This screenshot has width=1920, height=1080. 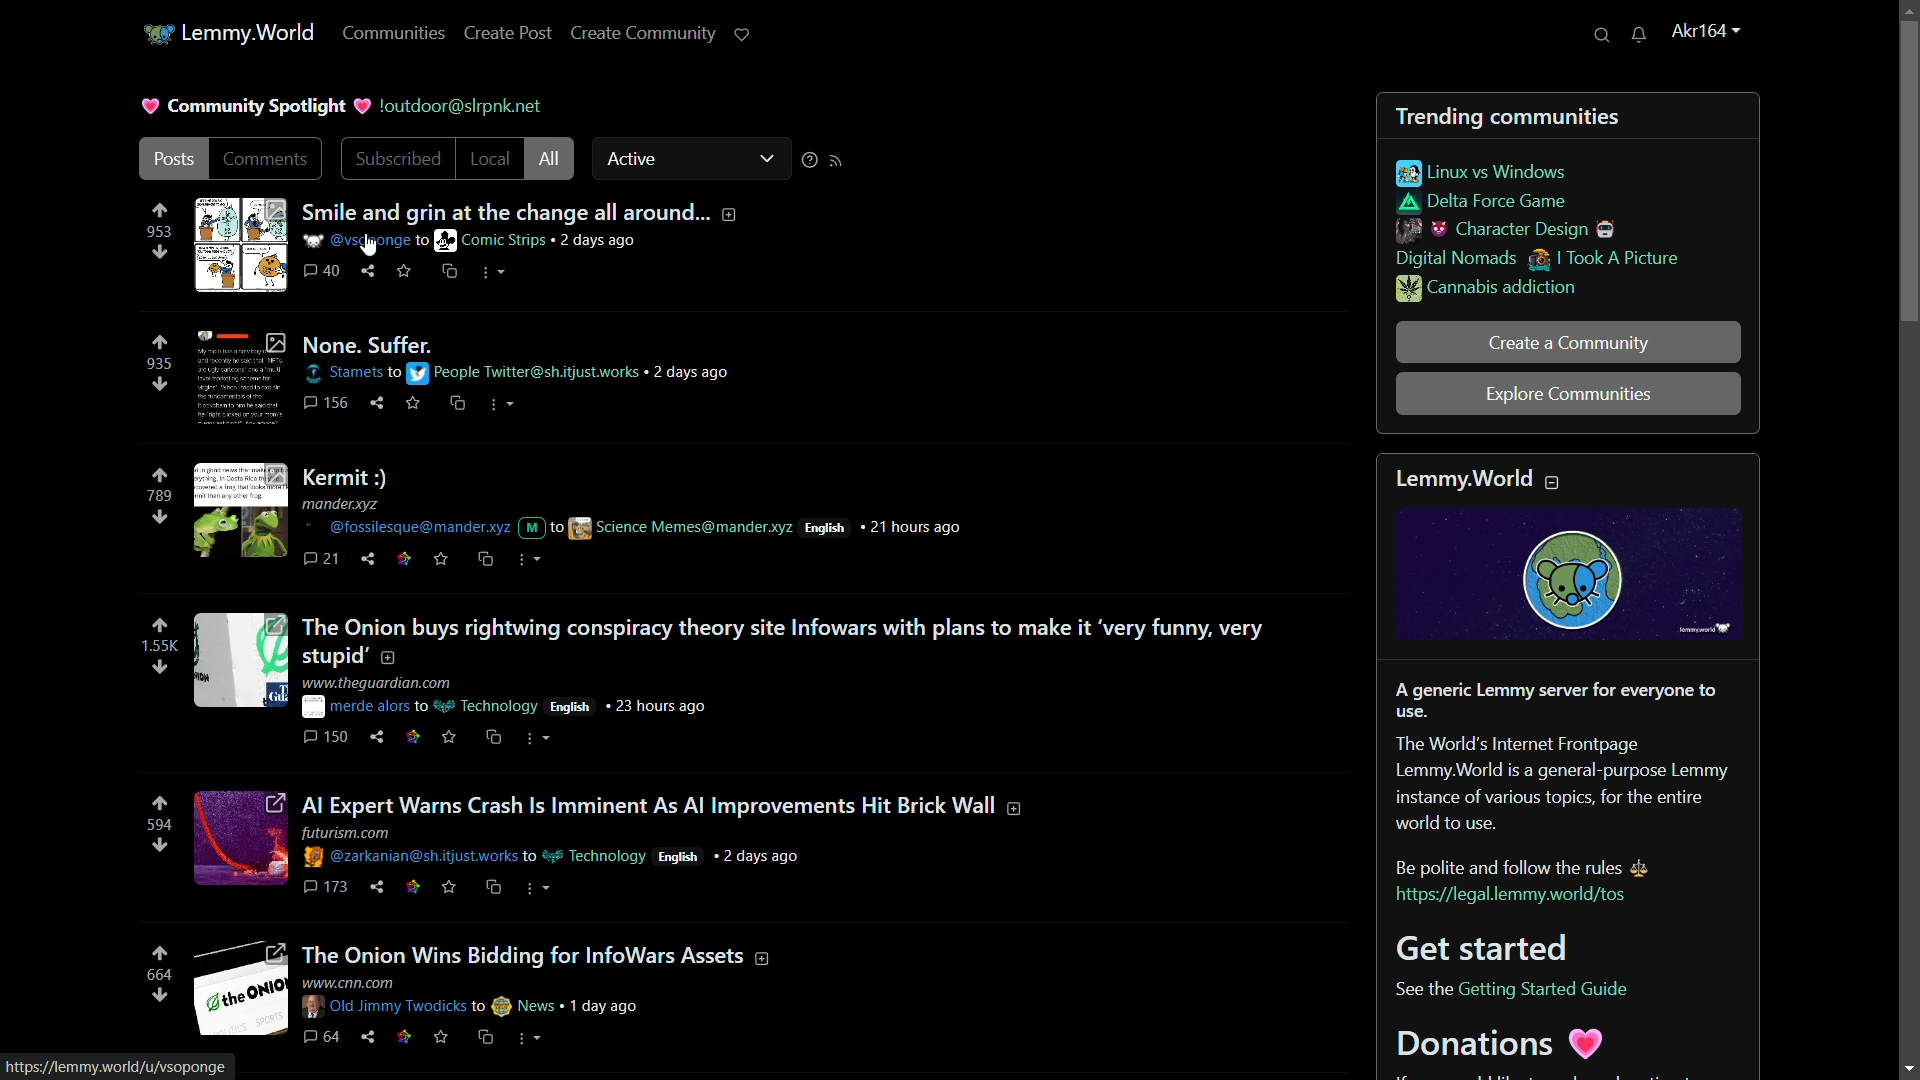 I want to click on post details, so click(x=478, y=240).